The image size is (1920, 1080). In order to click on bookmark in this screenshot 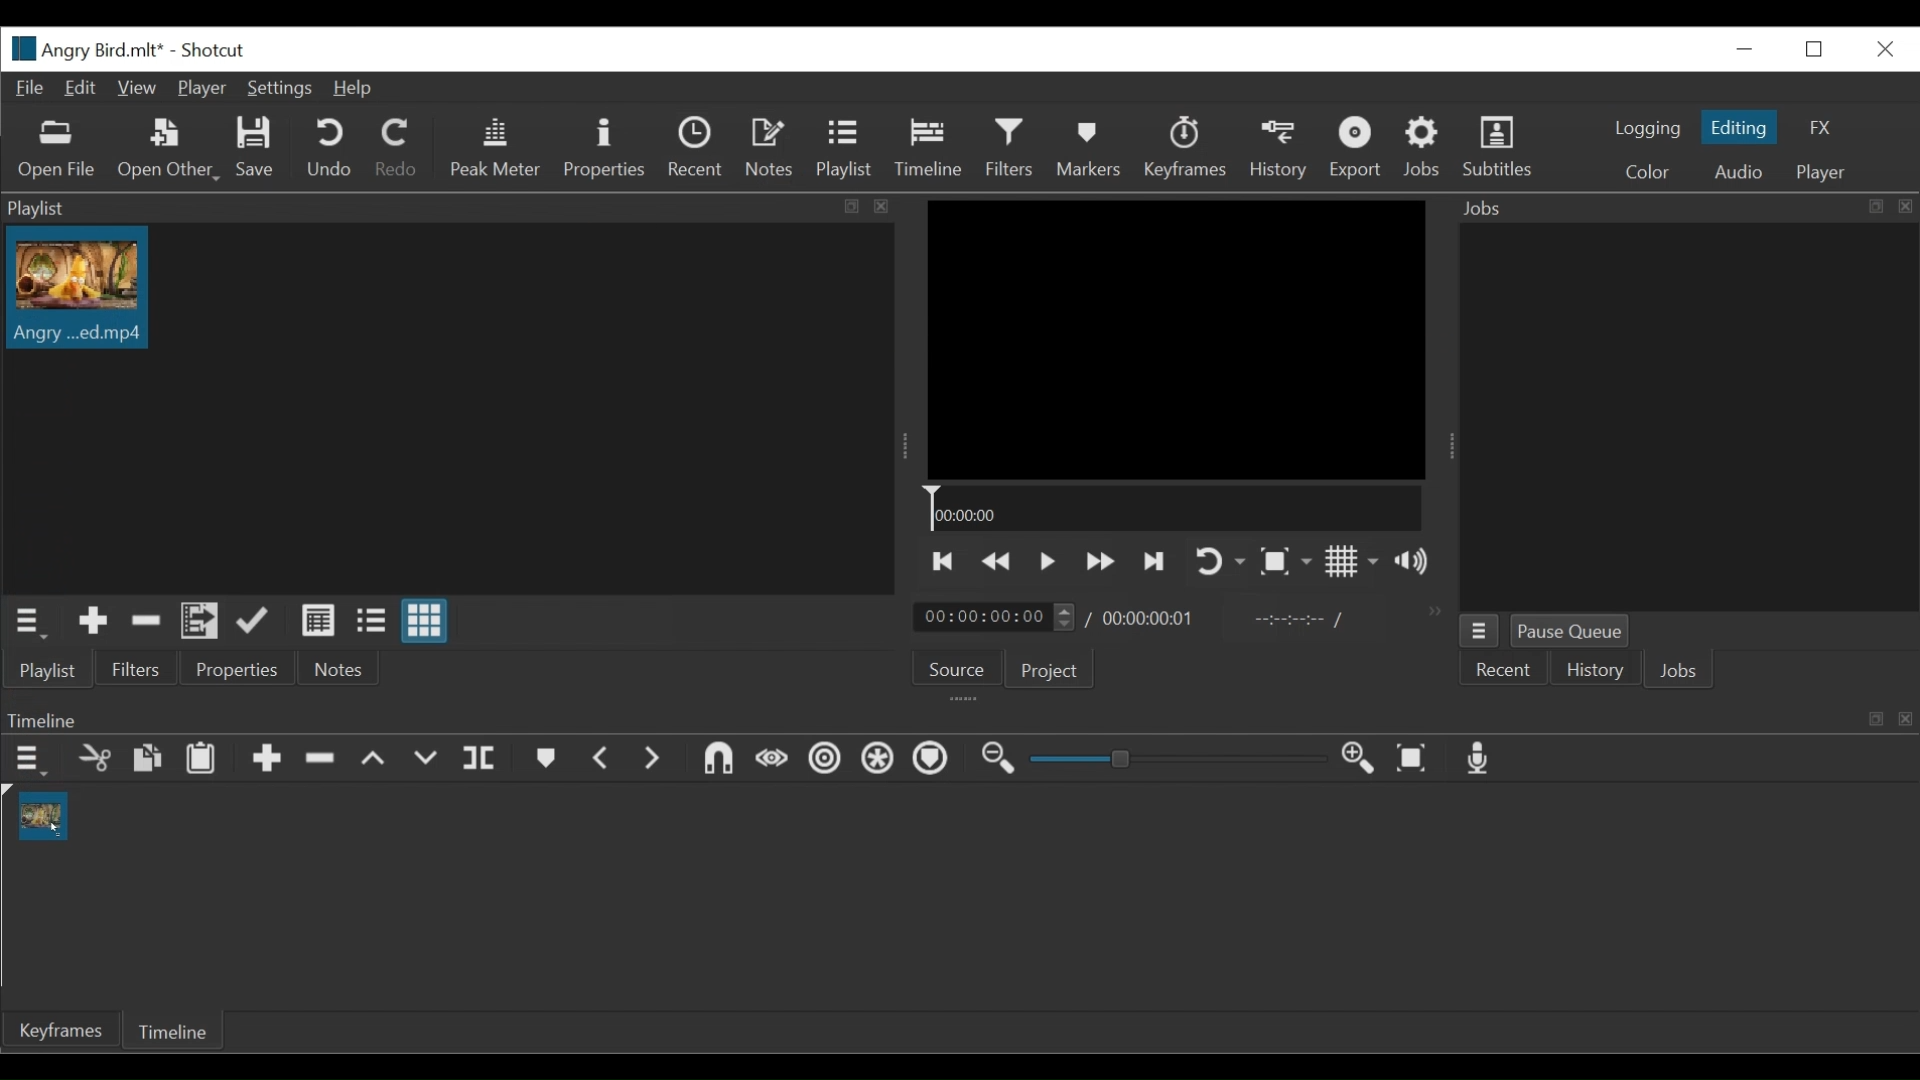, I will do `click(546, 761)`.